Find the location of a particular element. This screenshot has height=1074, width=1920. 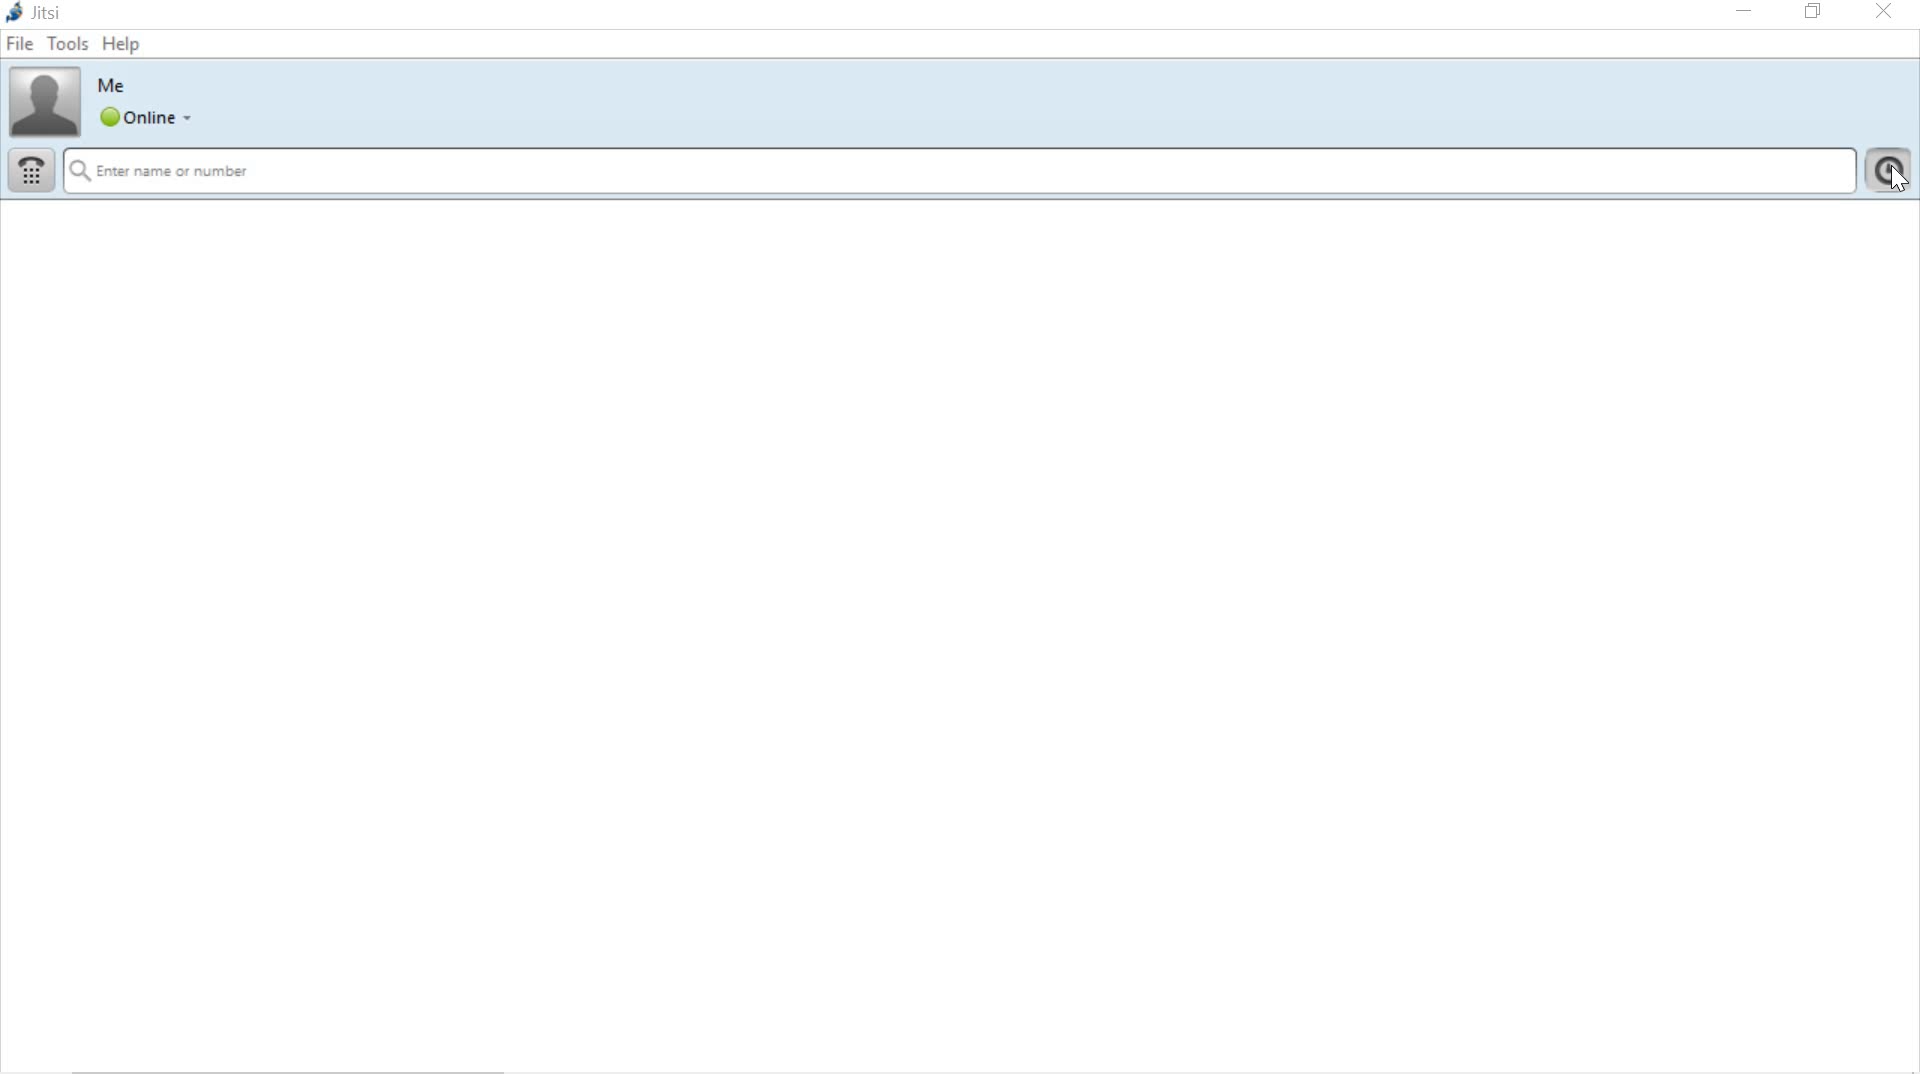

help is located at coordinates (124, 43).